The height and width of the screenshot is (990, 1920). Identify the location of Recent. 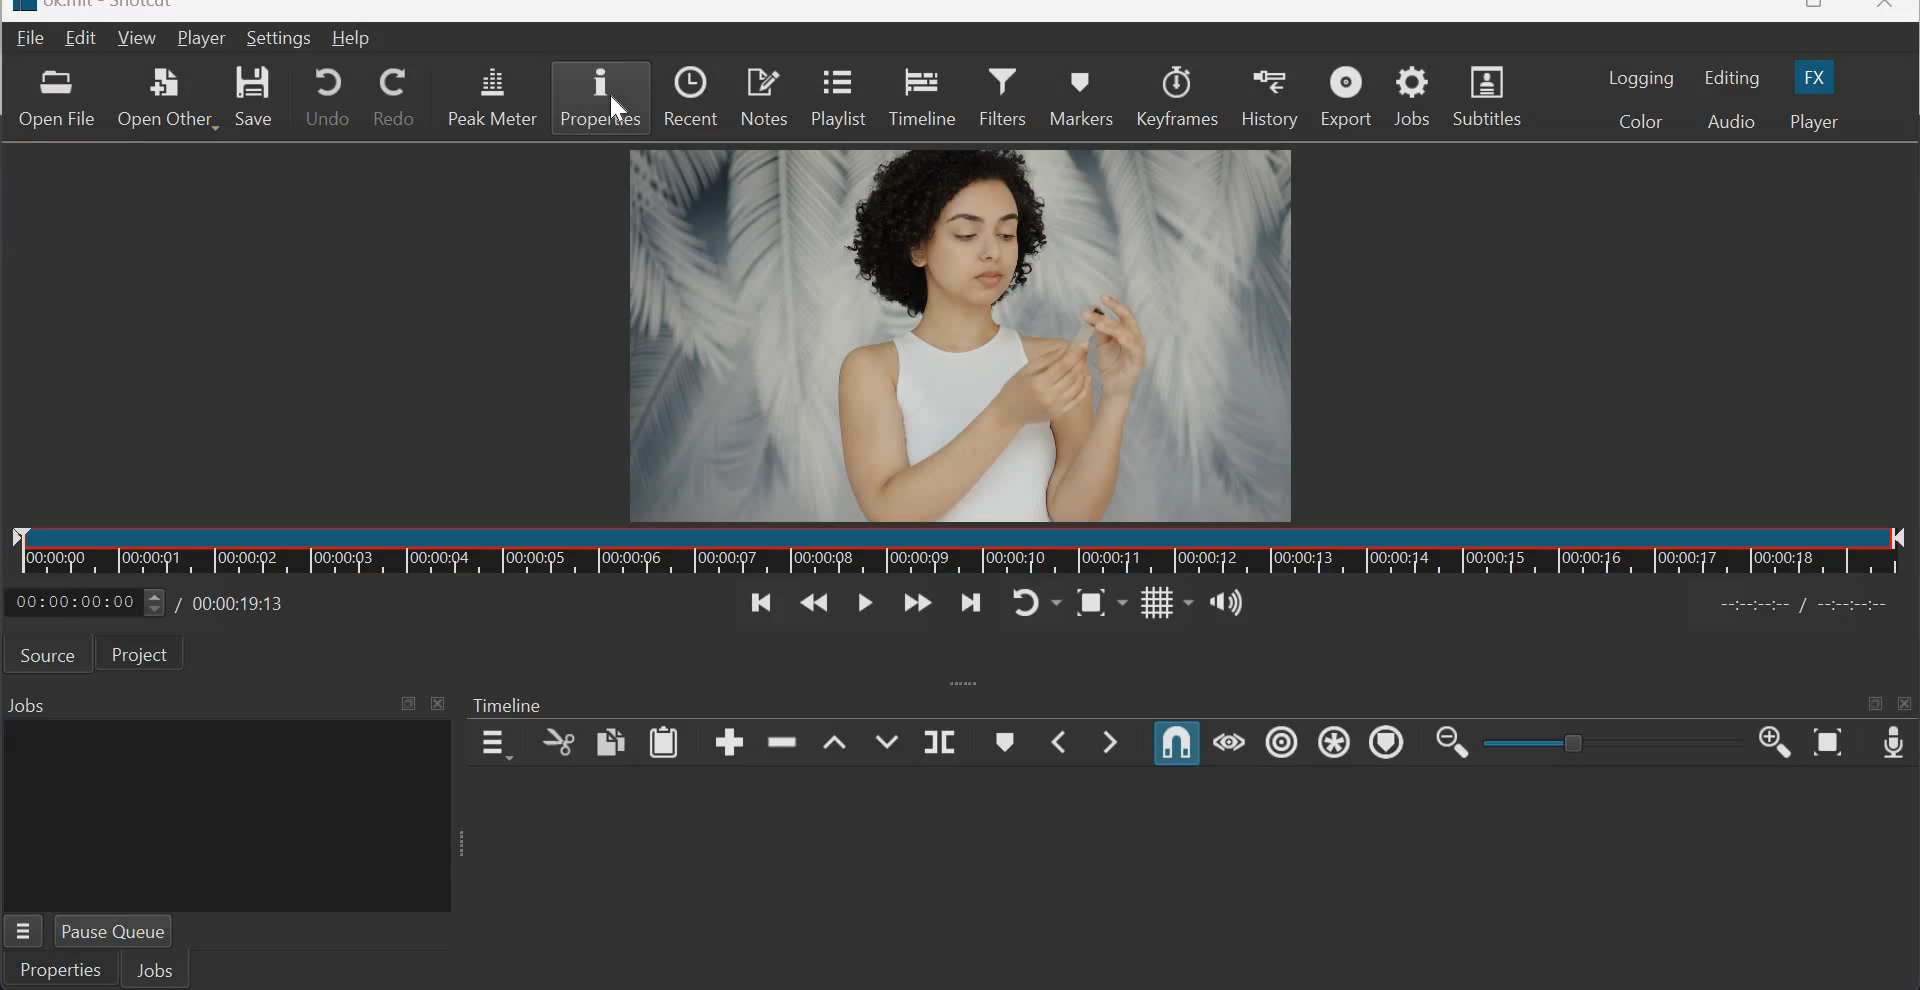
(690, 97).